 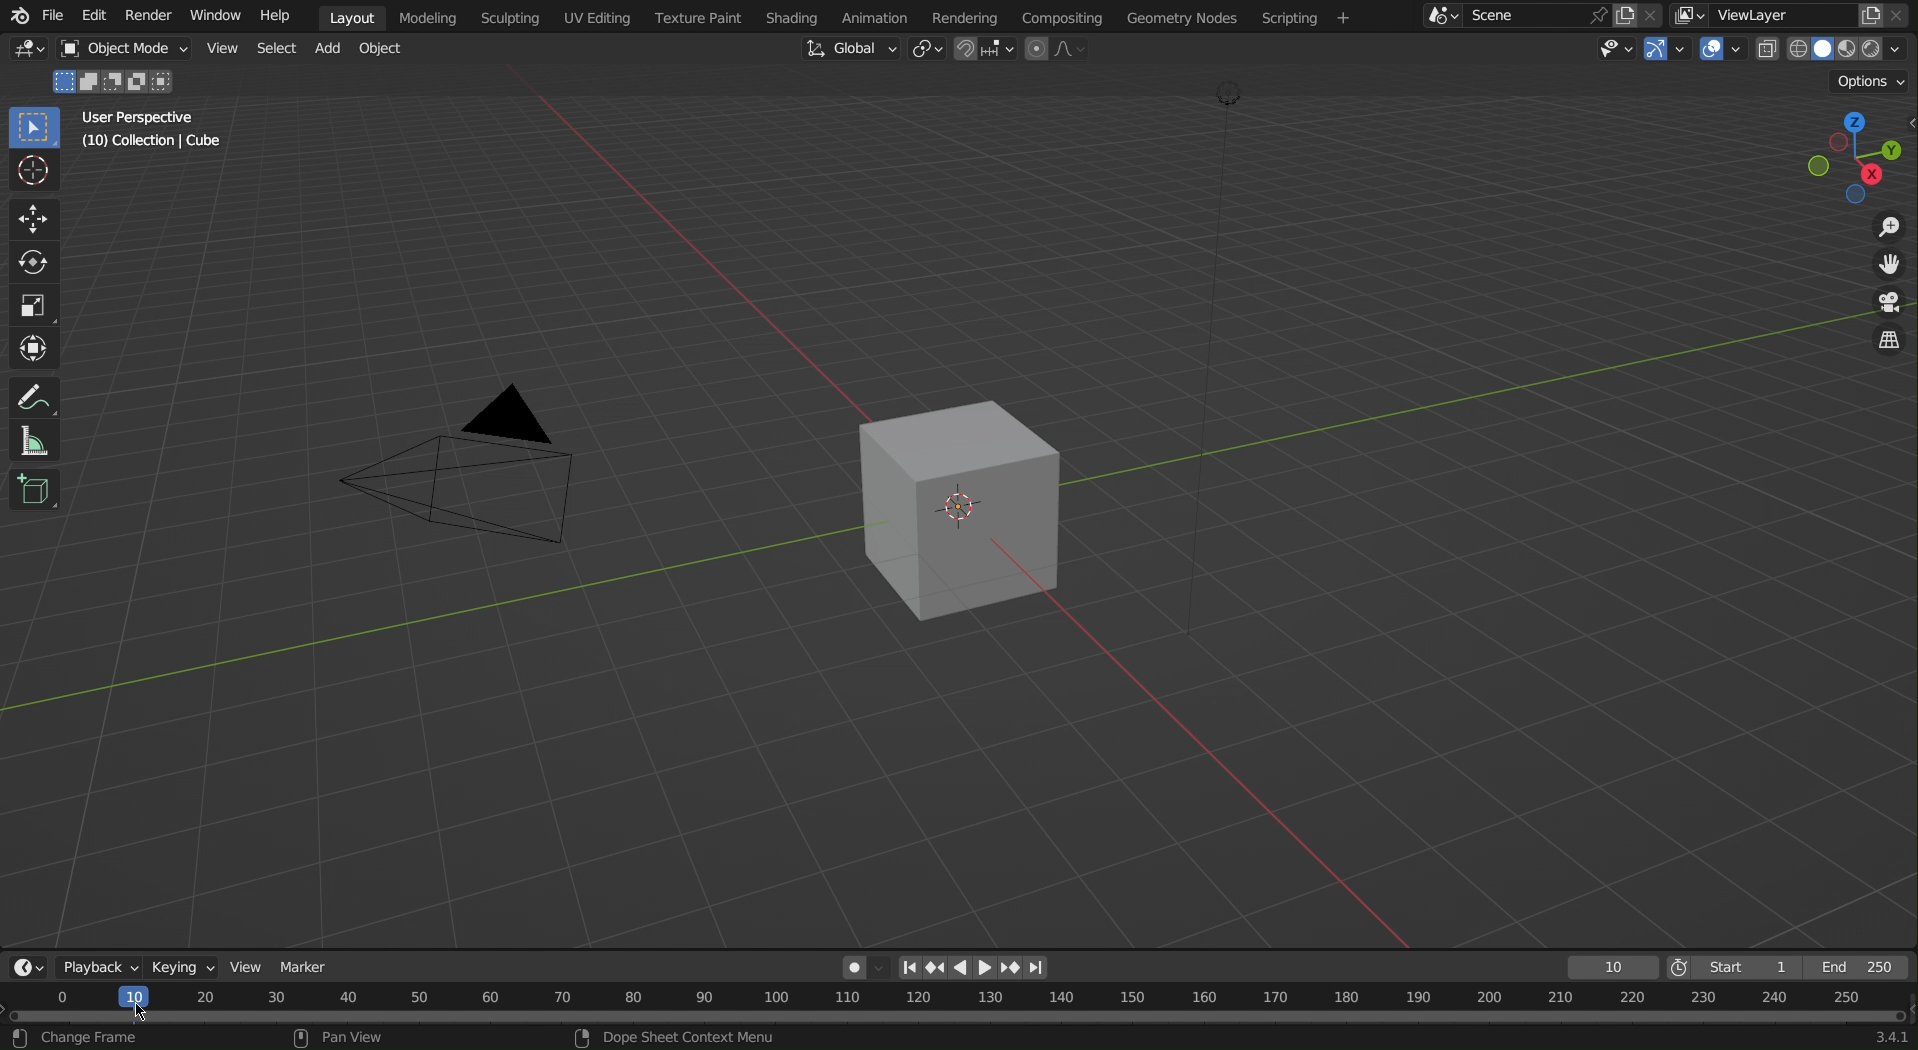 I want to click on Modeling, so click(x=432, y=16).